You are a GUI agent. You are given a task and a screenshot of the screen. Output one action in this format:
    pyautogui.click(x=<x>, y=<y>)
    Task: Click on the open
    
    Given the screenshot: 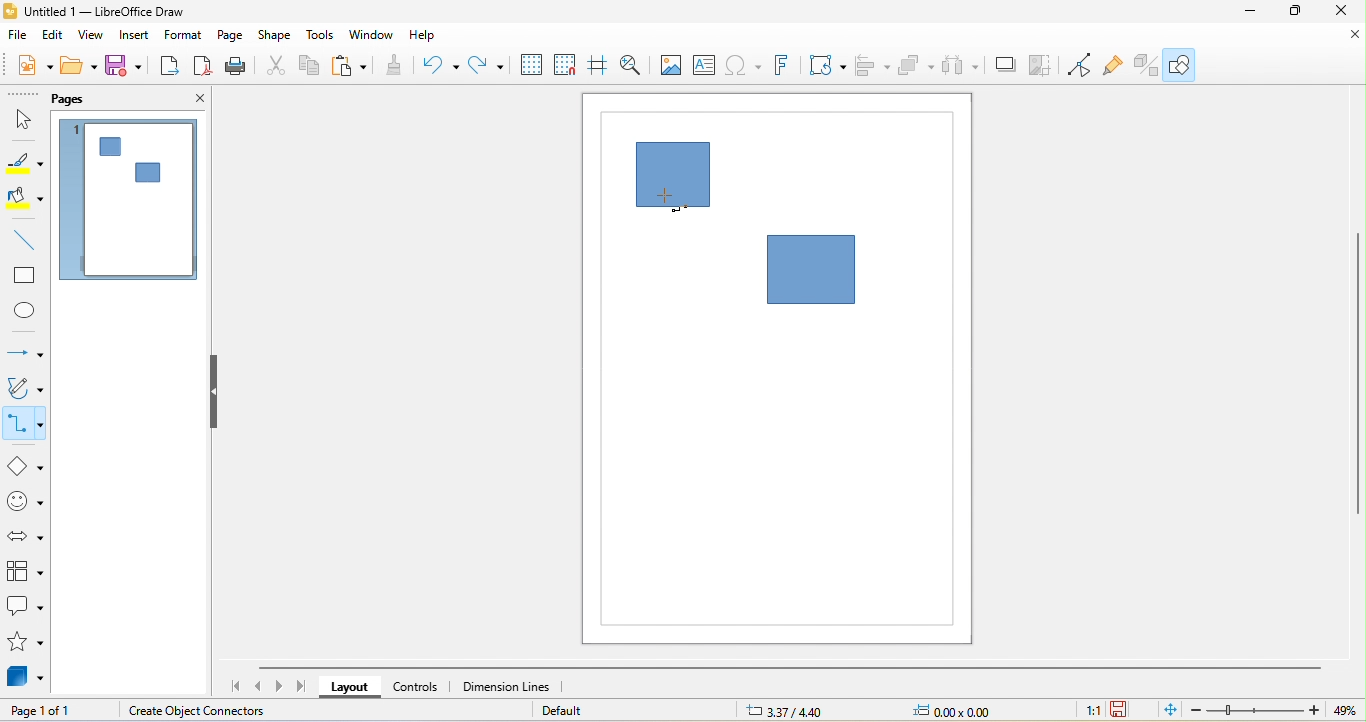 What is the action you would take?
    pyautogui.click(x=79, y=67)
    